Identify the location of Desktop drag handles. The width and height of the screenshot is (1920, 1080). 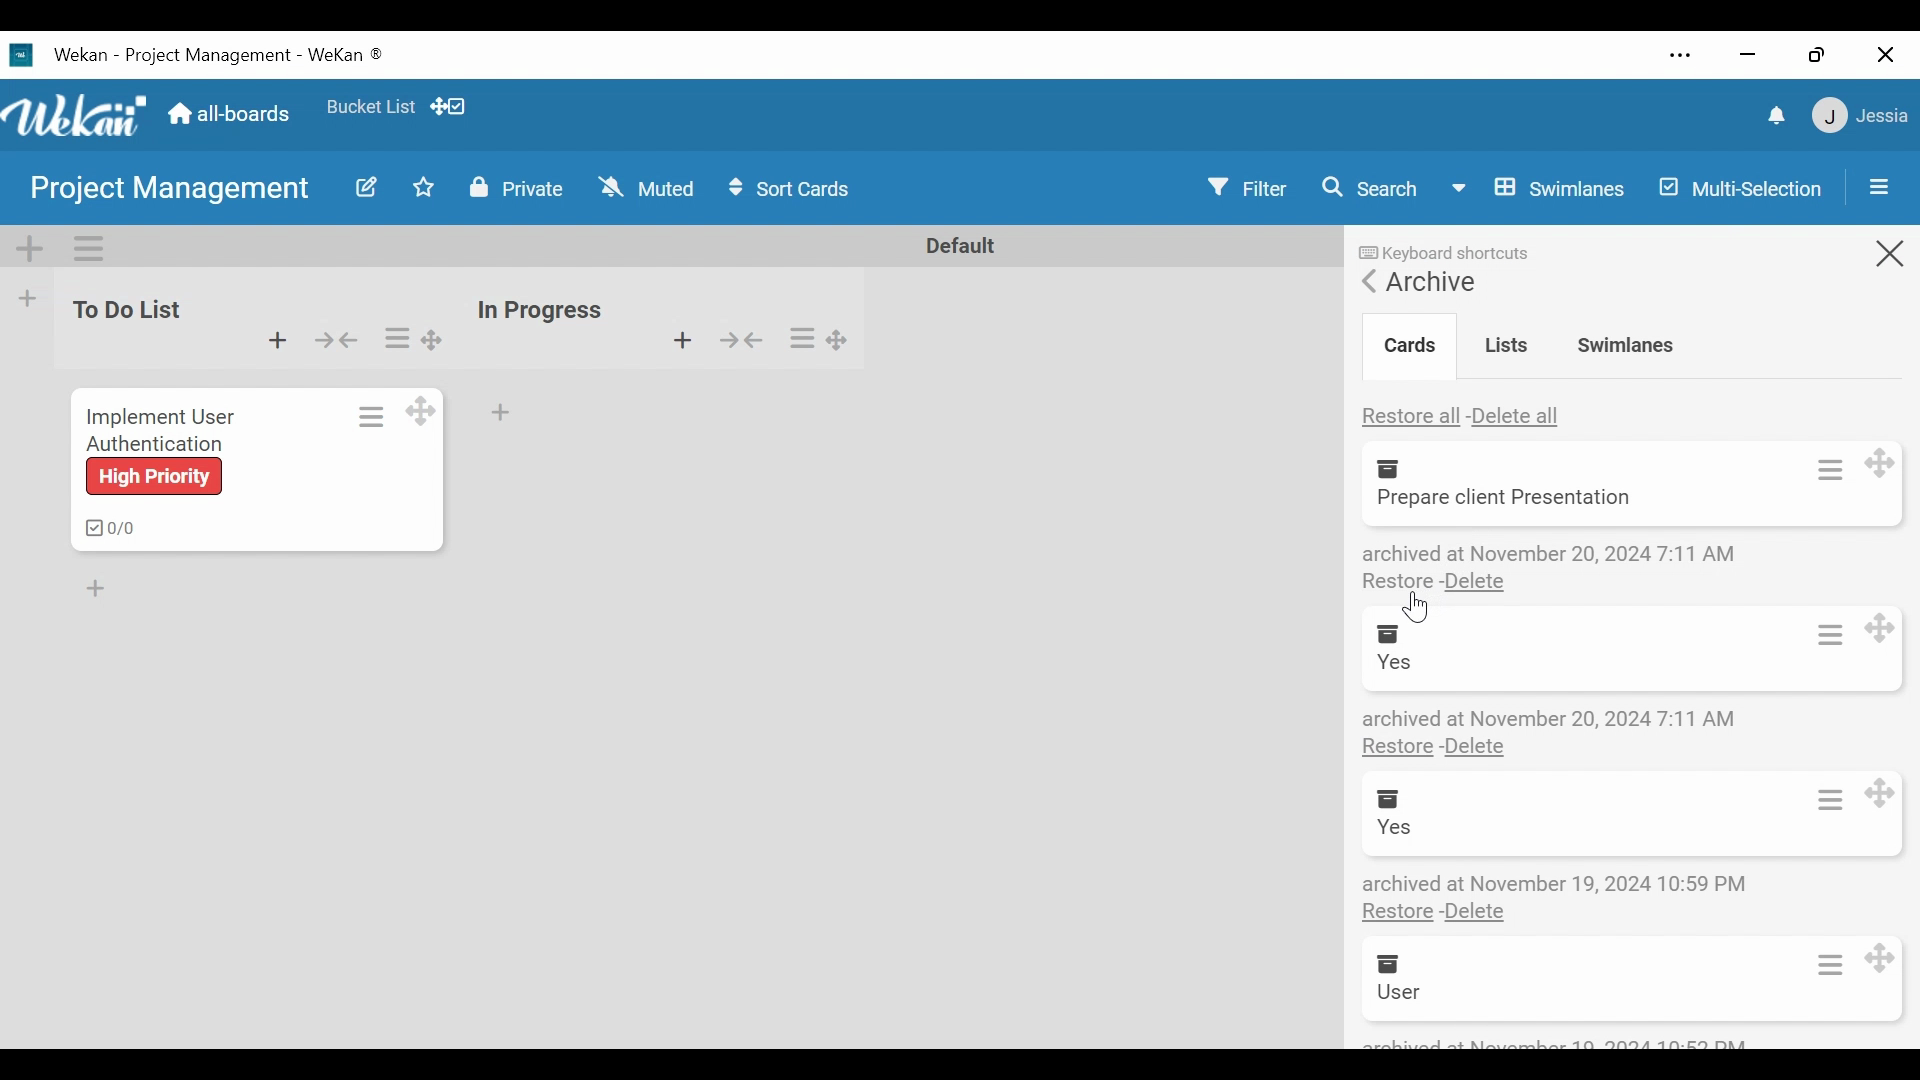
(838, 341).